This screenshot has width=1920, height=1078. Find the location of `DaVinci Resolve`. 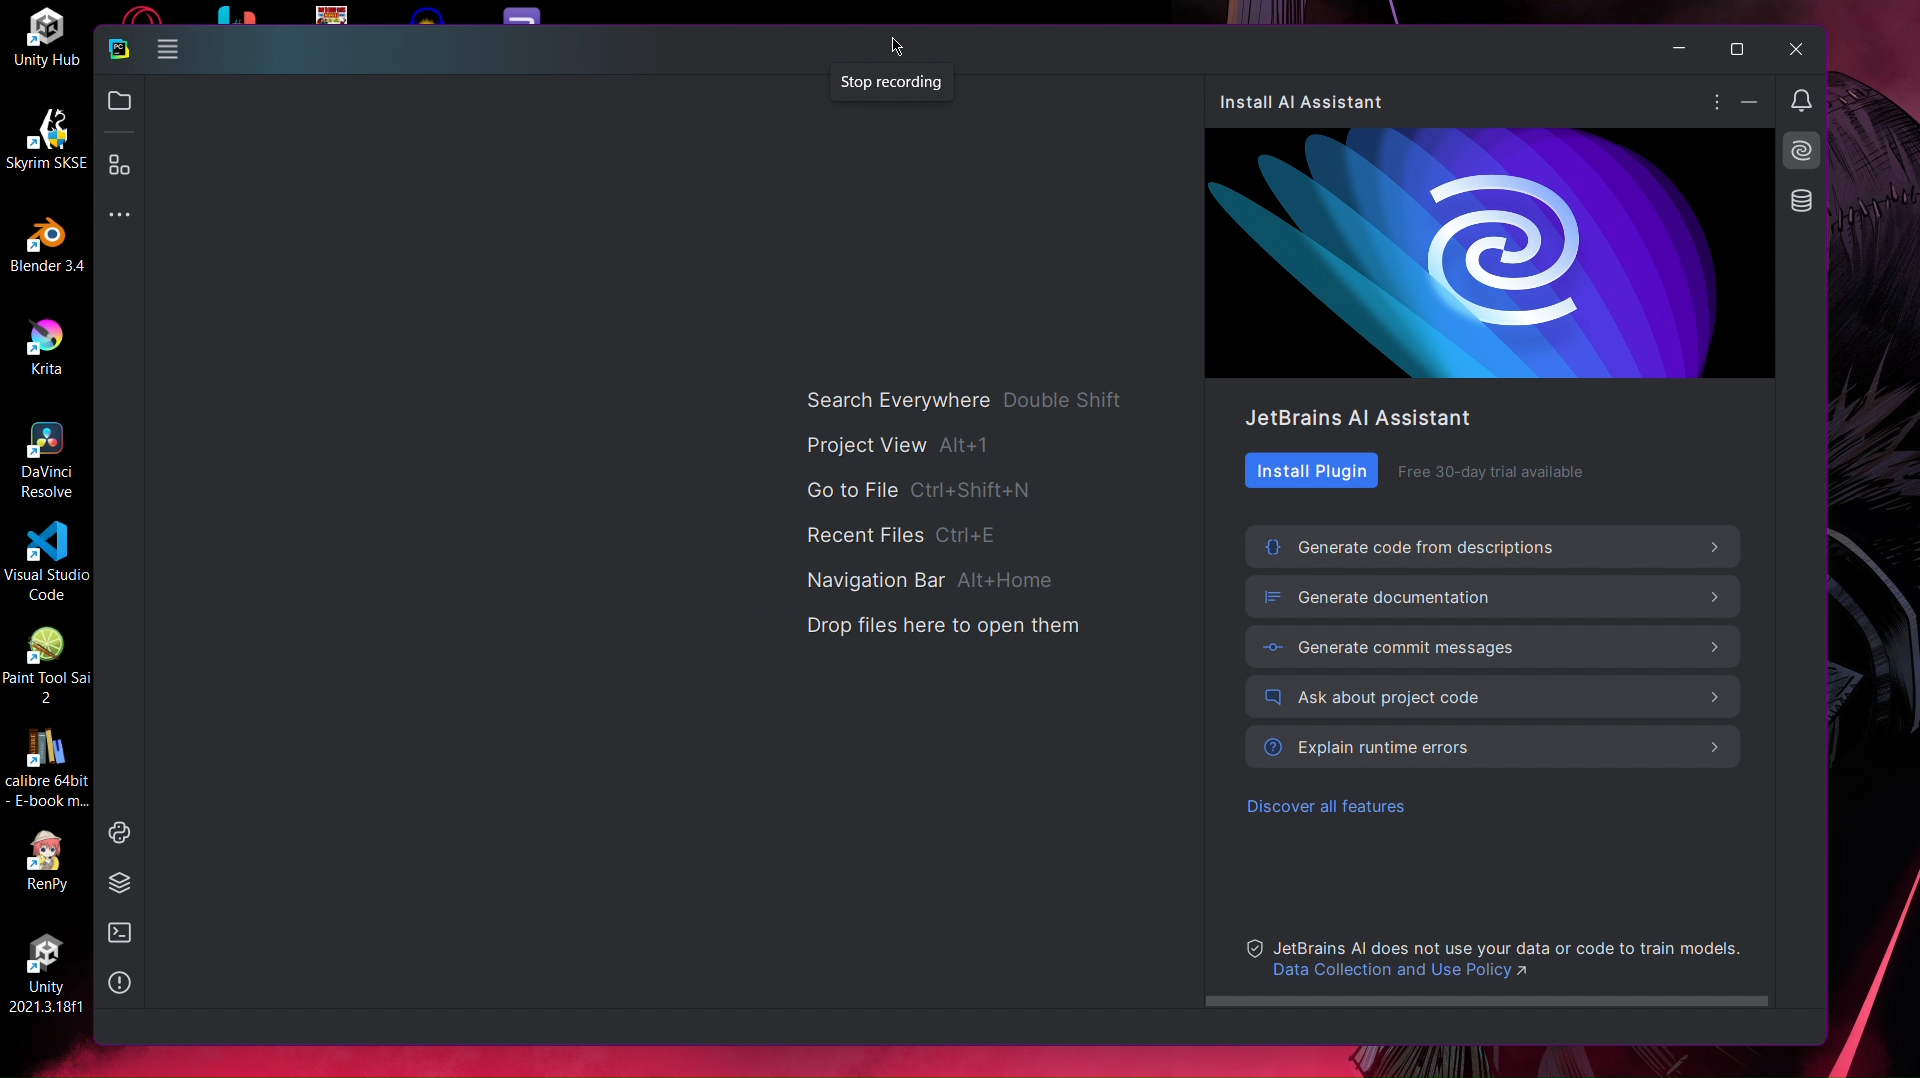

DaVinci Resolve is located at coordinates (48, 458).